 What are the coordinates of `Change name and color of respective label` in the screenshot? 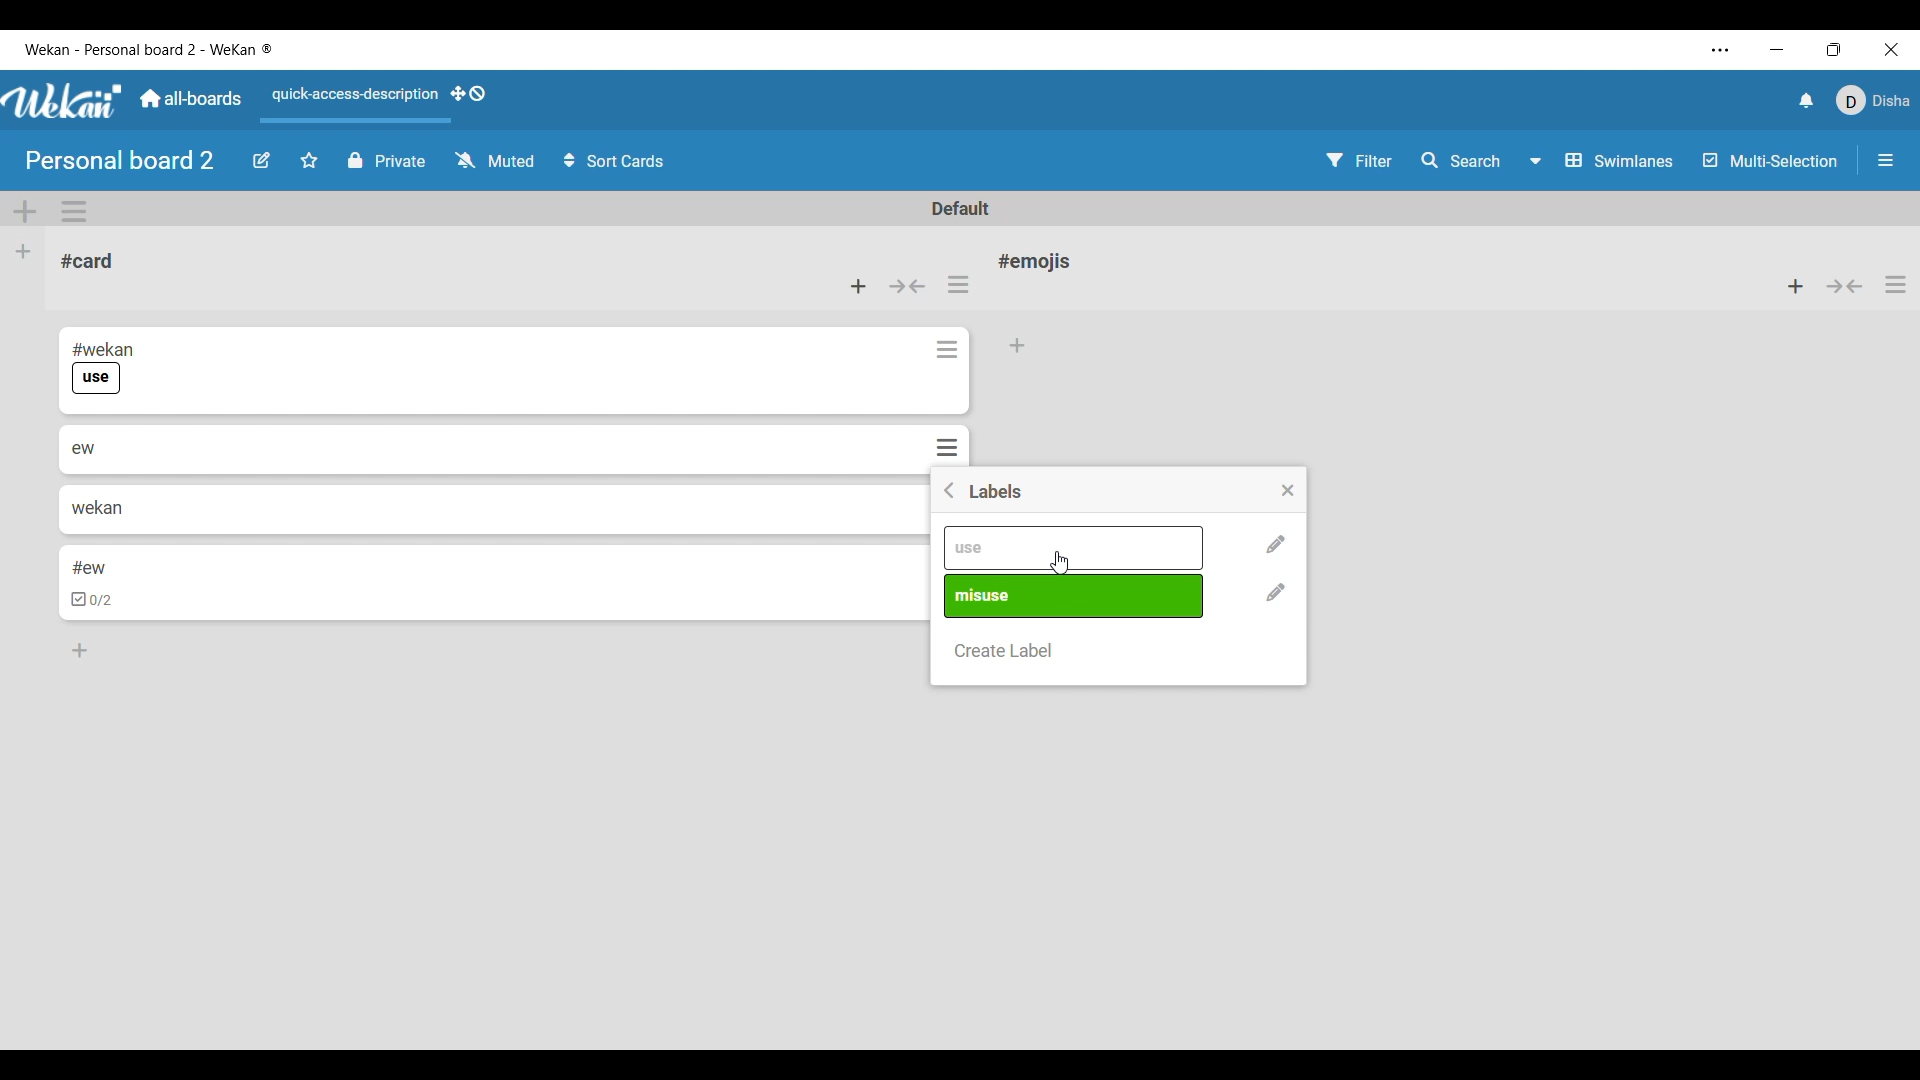 It's located at (1277, 592).